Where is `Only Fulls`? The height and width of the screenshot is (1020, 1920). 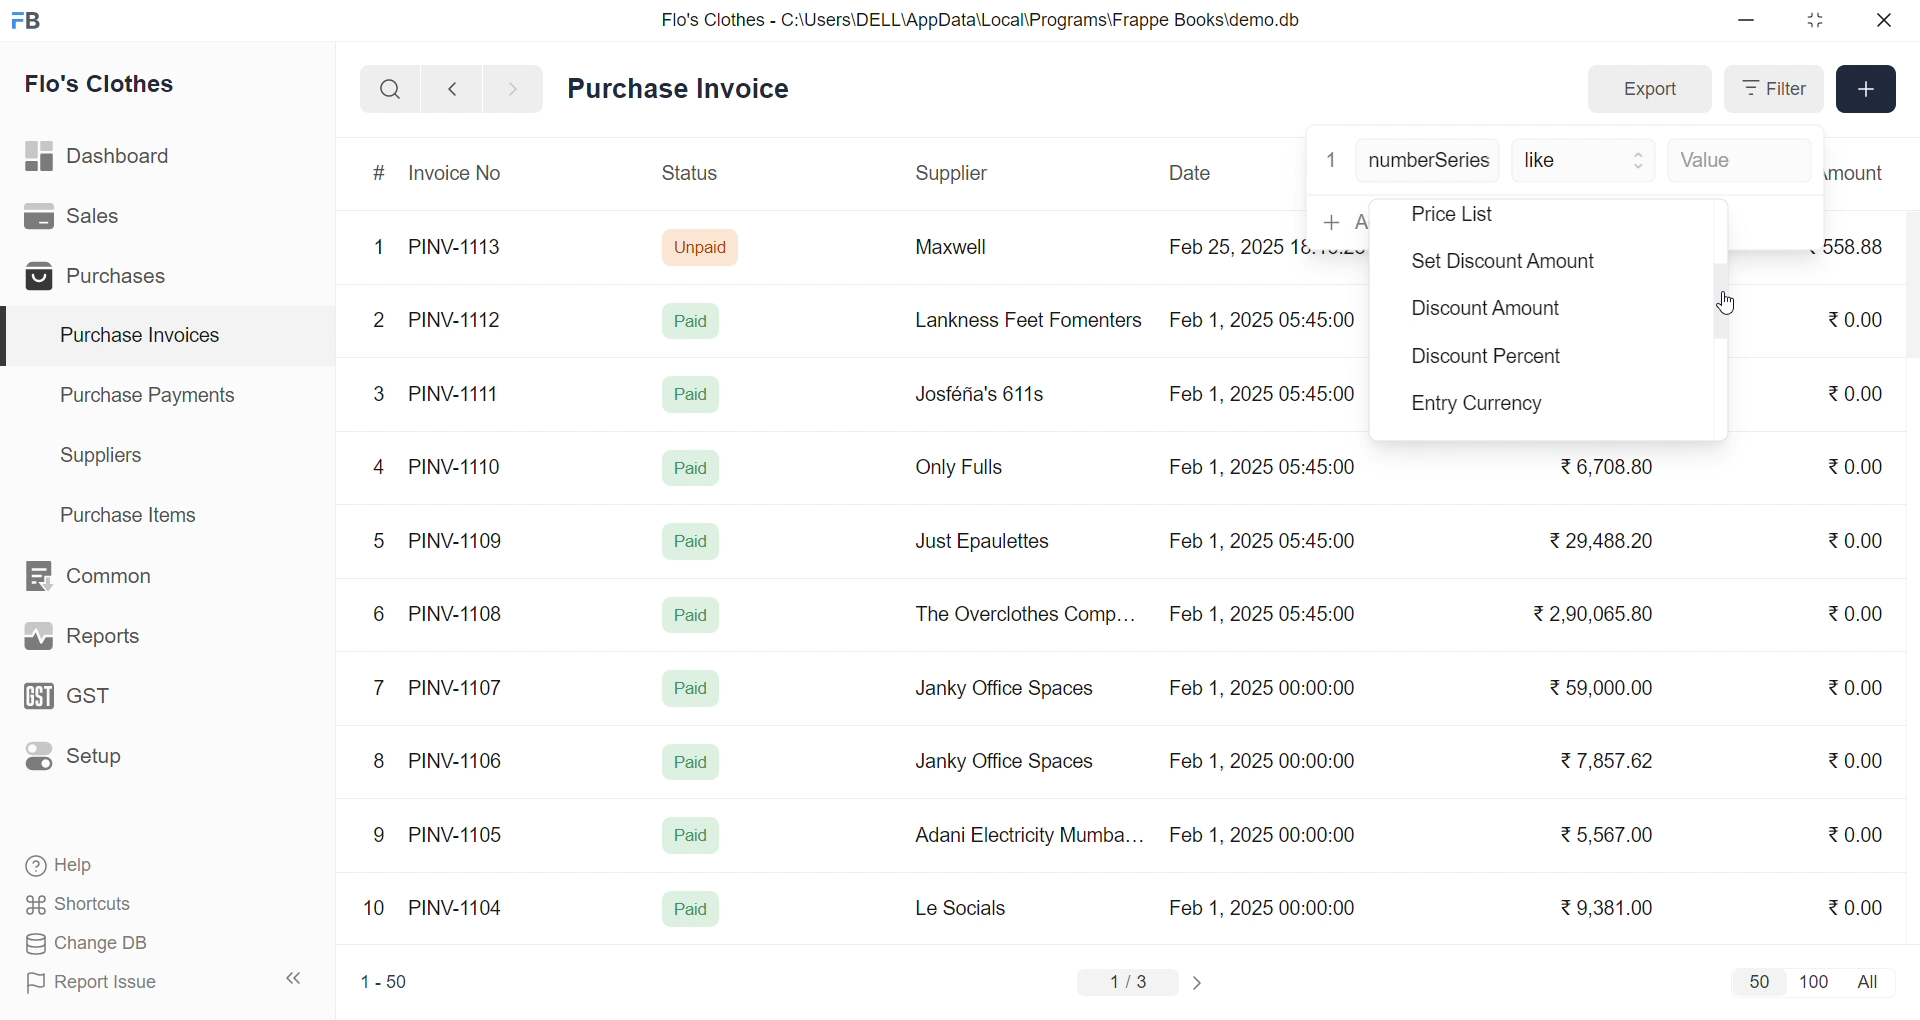
Only Fulls is located at coordinates (968, 472).